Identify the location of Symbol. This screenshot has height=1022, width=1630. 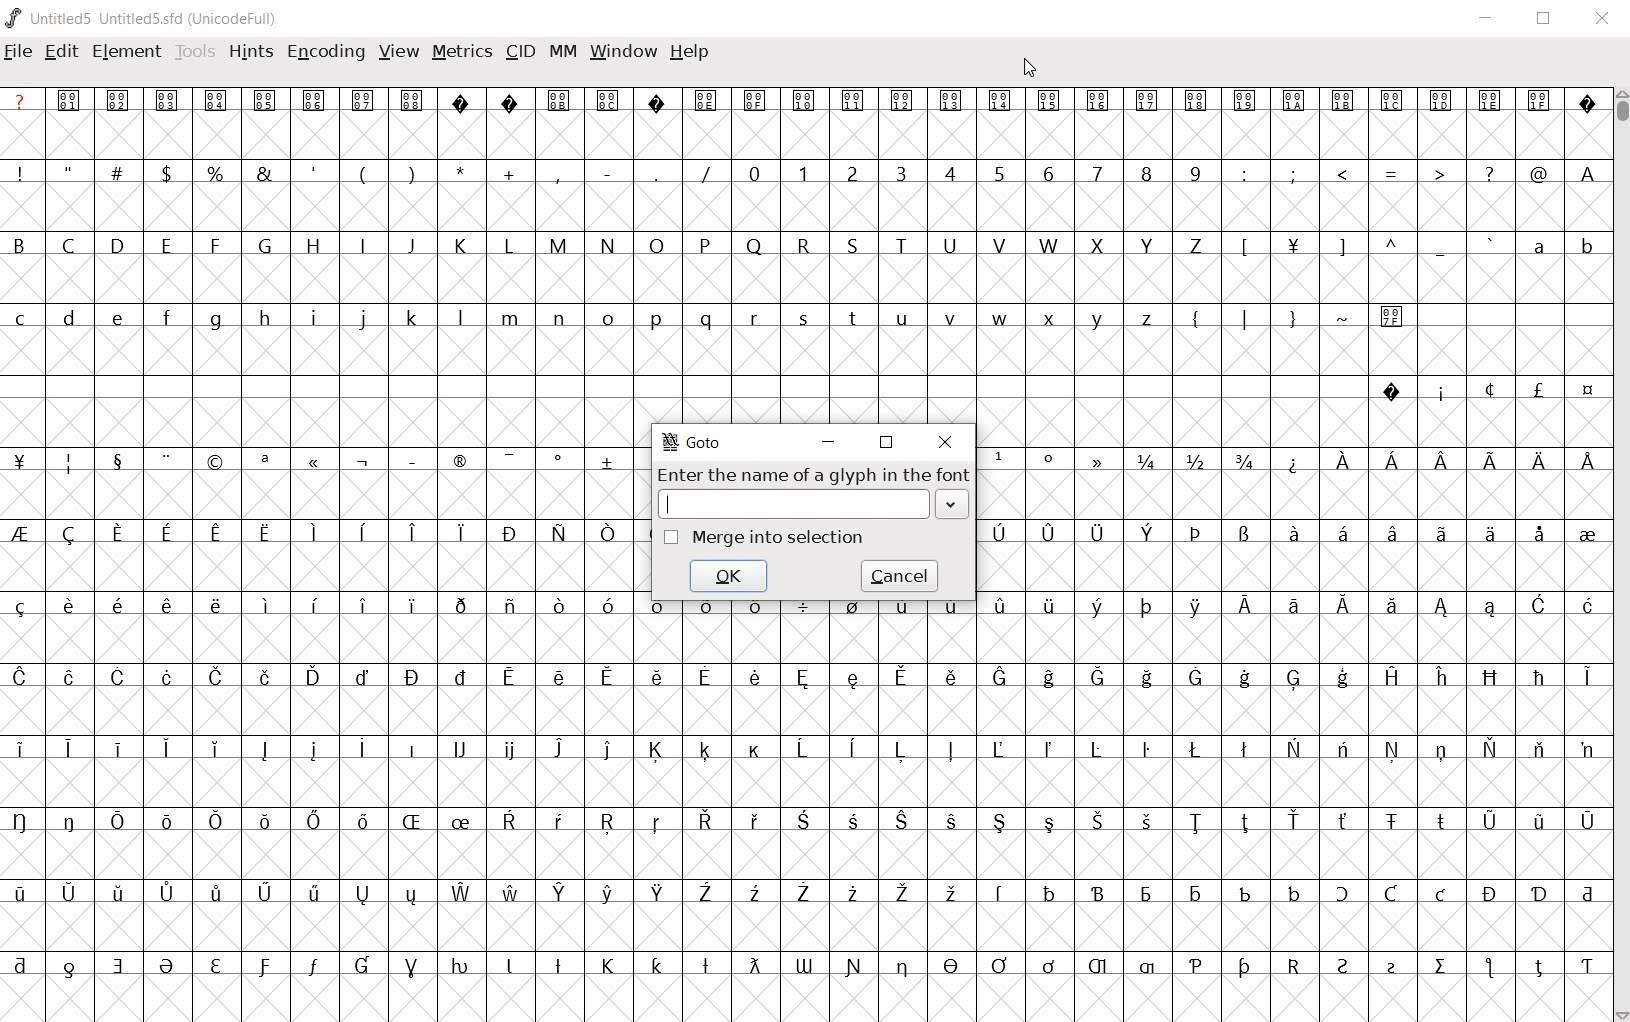
(216, 101).